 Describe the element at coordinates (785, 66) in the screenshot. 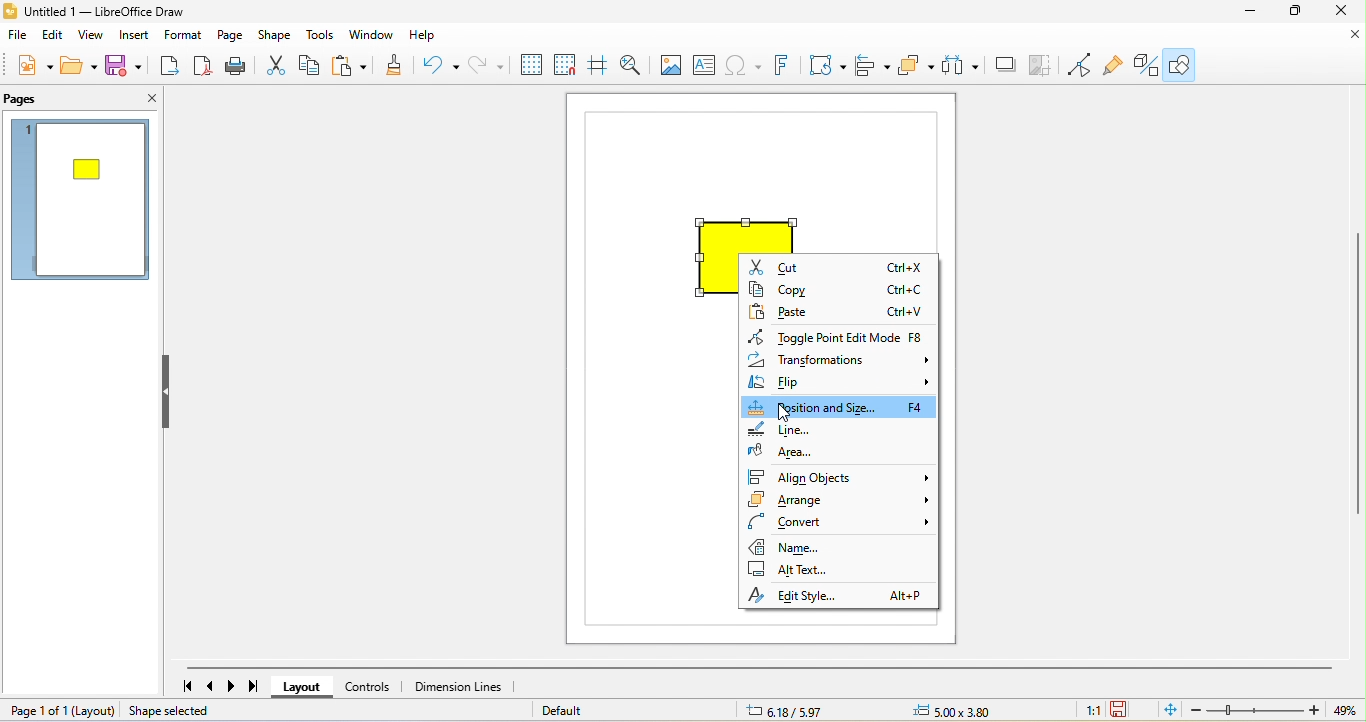

I see `fontwork text` at that location.